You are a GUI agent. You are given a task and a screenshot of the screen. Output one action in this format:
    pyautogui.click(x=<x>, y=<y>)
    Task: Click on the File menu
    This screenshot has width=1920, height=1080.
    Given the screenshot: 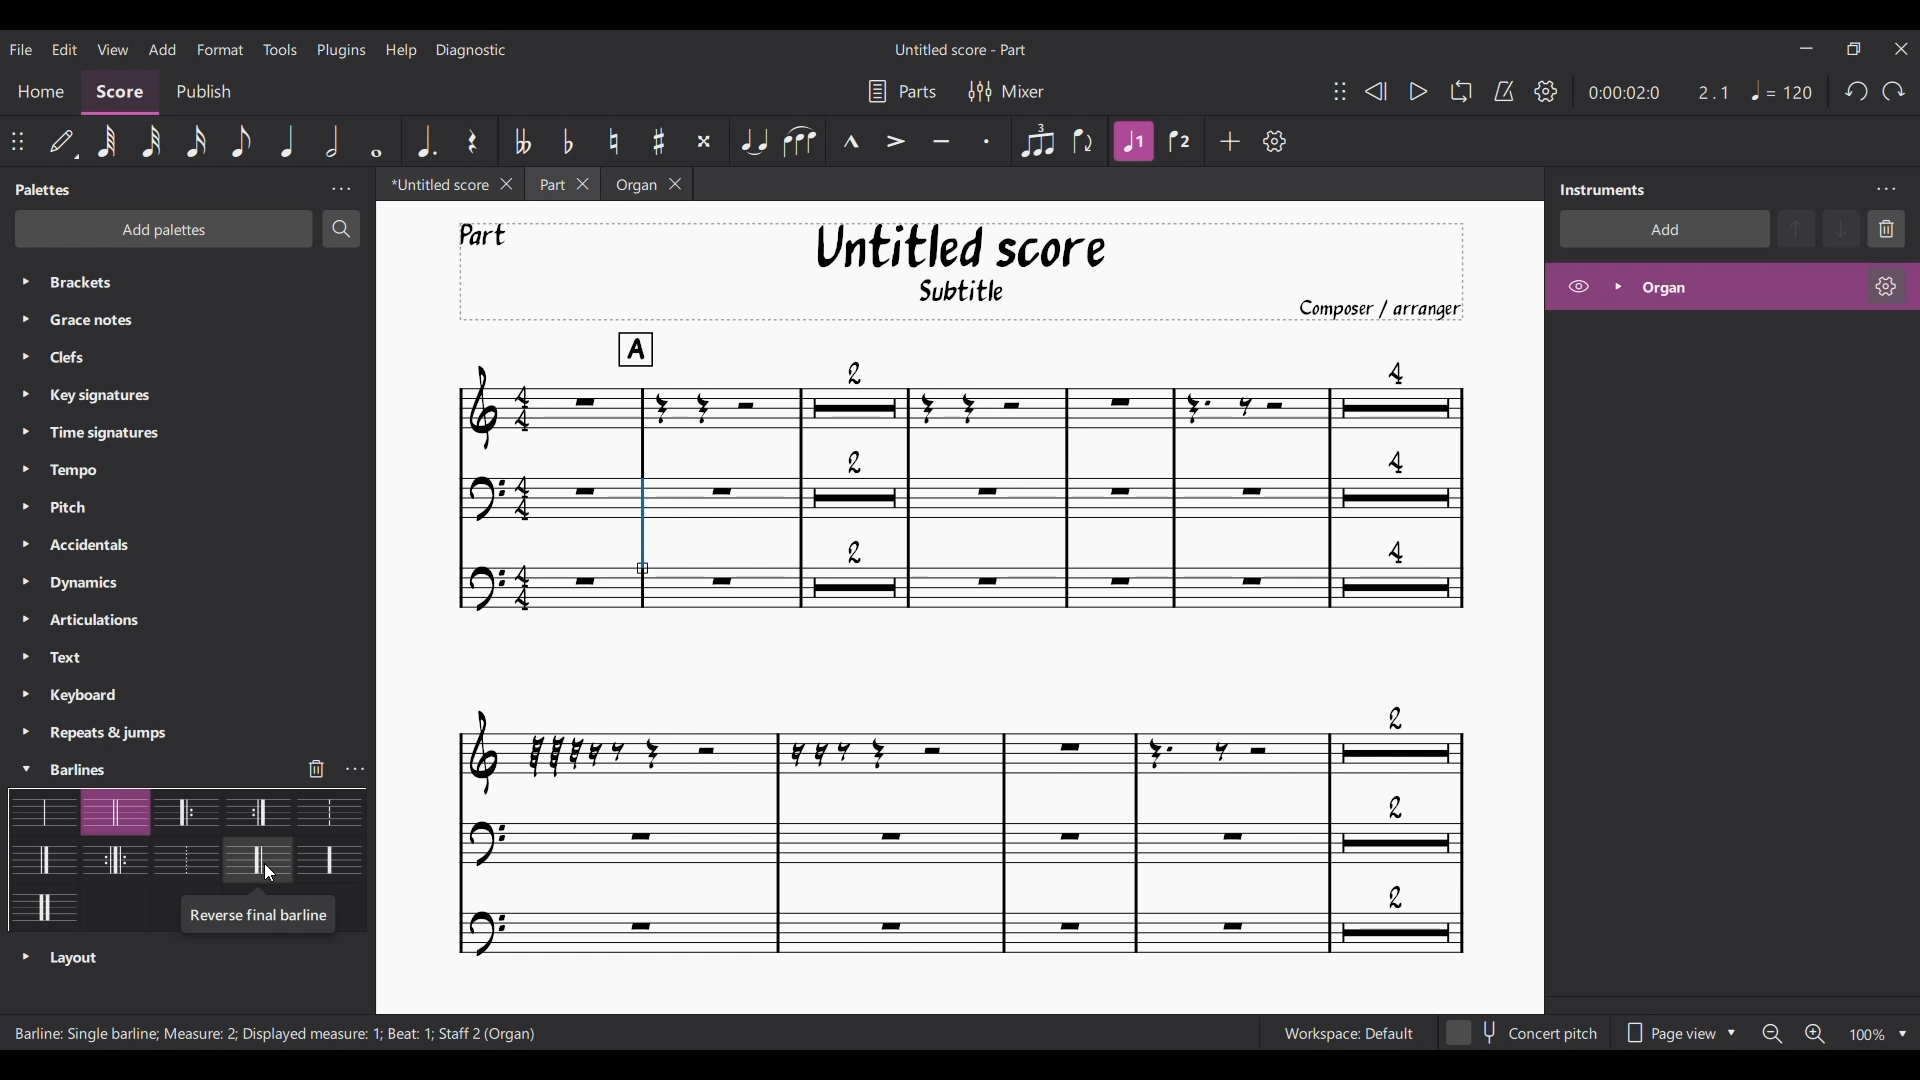 What is the action you would take?
    pyautogui.click(x=21, y=48)
    